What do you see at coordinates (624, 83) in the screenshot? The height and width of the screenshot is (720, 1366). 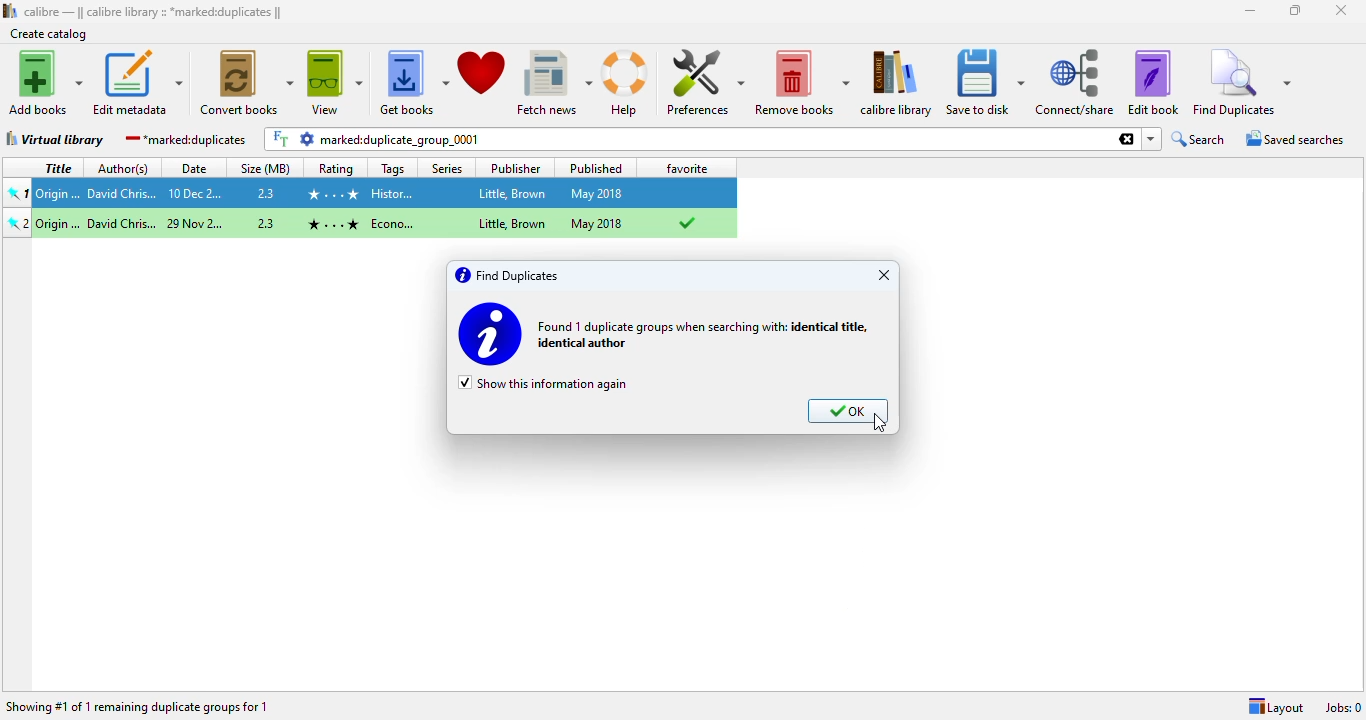 I see `help` at bounding box center [624, 83].